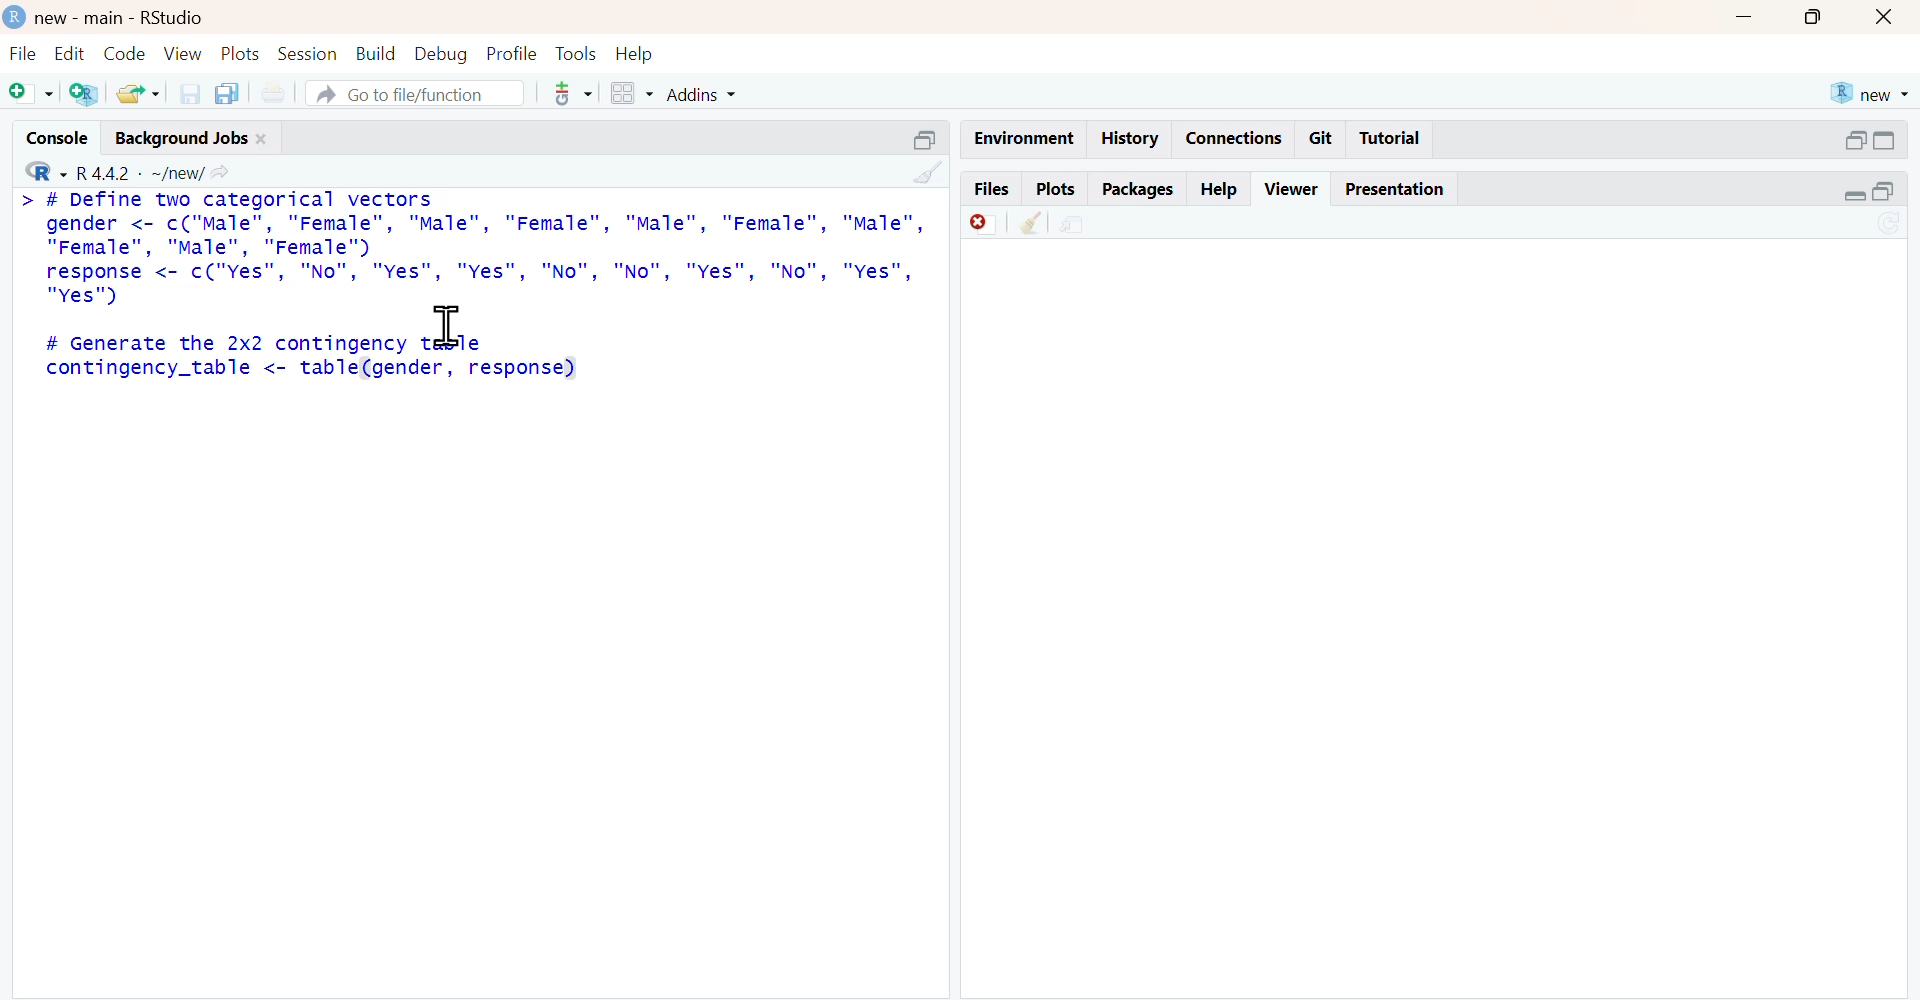  What do you see at coordinates (992, 186) in the screenshot?
I see `files` at bounding box center [992, 186].